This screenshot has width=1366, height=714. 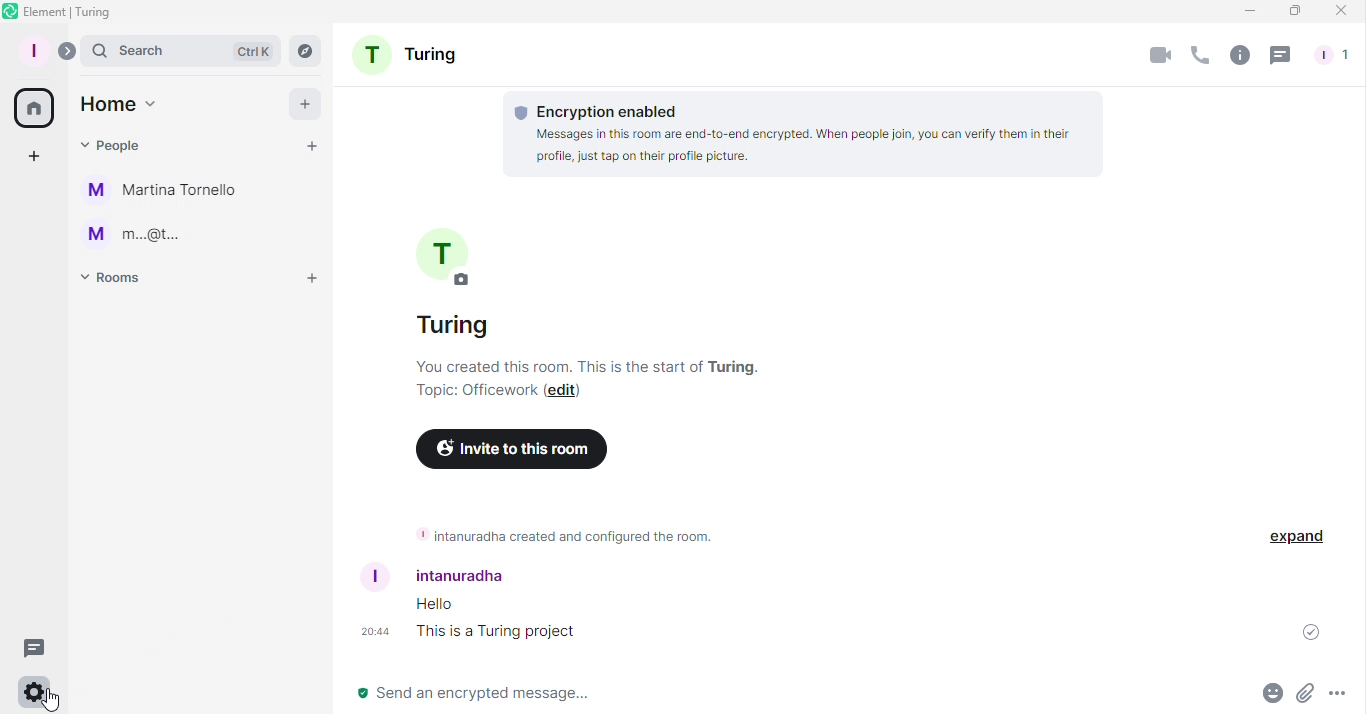 What do you see at coordinates (299, 101) in the screenshot?
I see `Add` at bounding box center [299, 101].